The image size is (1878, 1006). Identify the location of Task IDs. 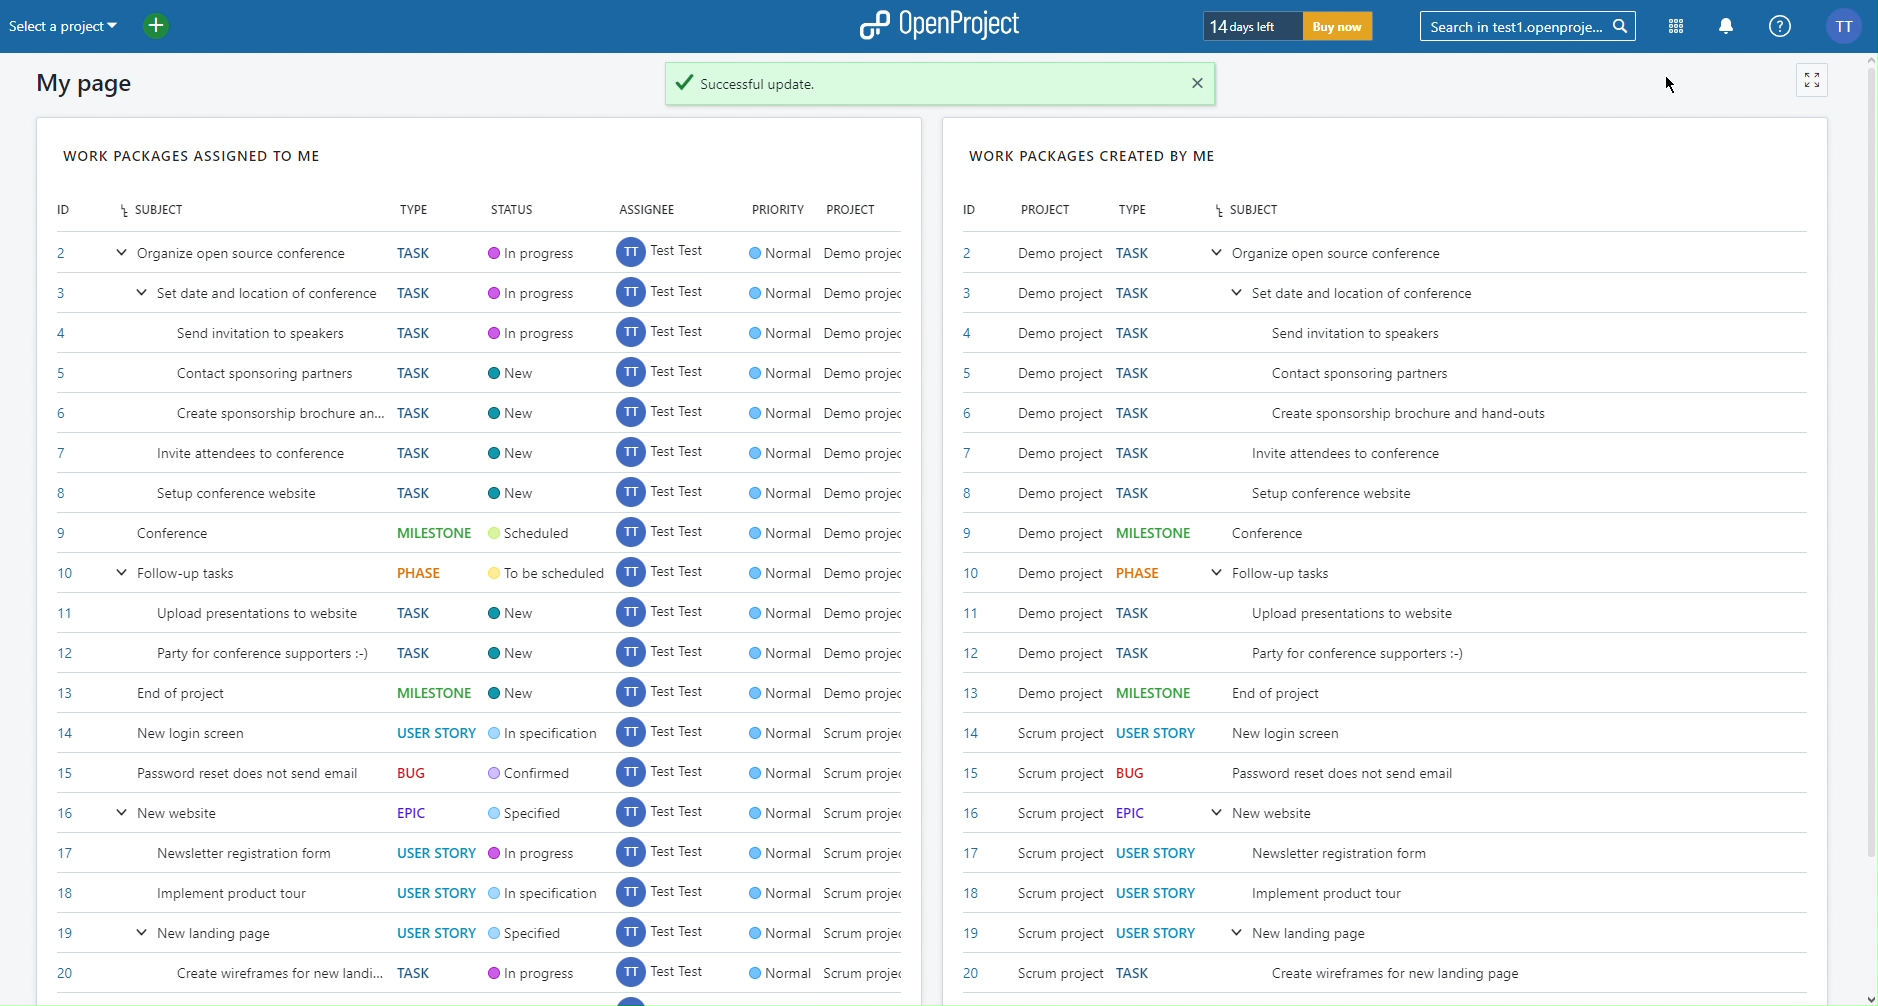
(60, 618).